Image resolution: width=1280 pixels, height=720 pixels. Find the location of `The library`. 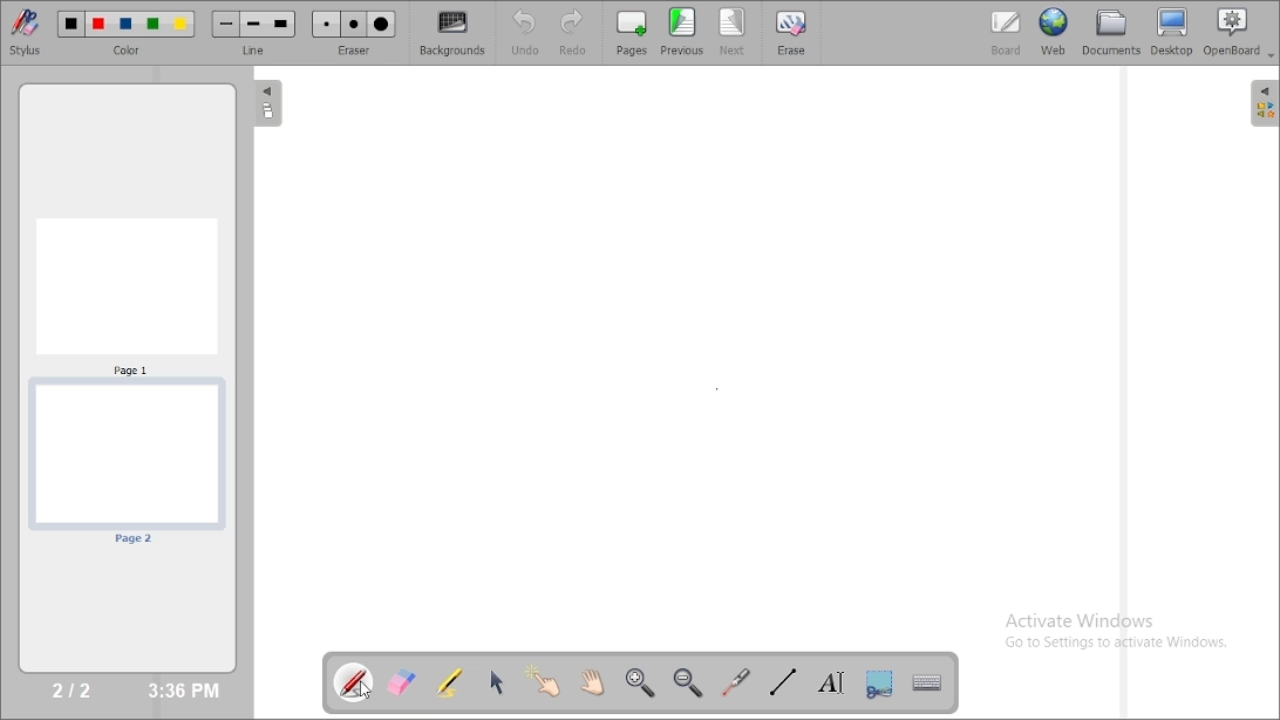

The library is located at coordinates (1264, 102).